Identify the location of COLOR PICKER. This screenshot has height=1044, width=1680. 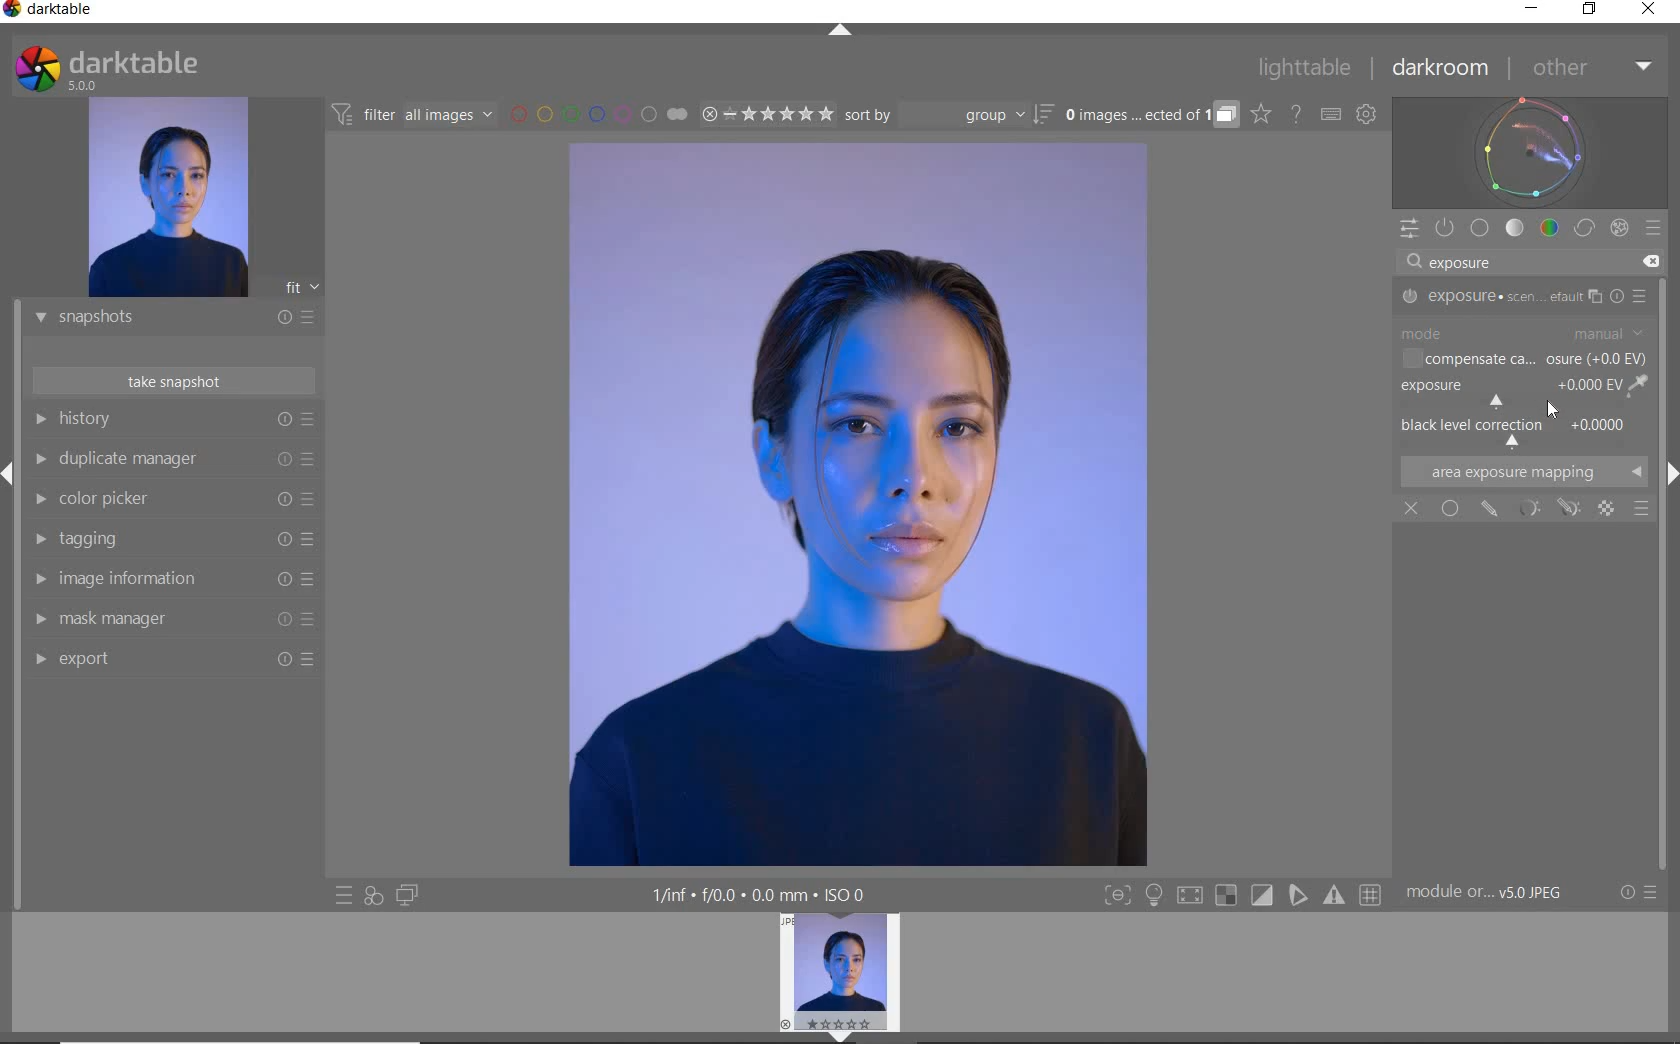
(170, 500).